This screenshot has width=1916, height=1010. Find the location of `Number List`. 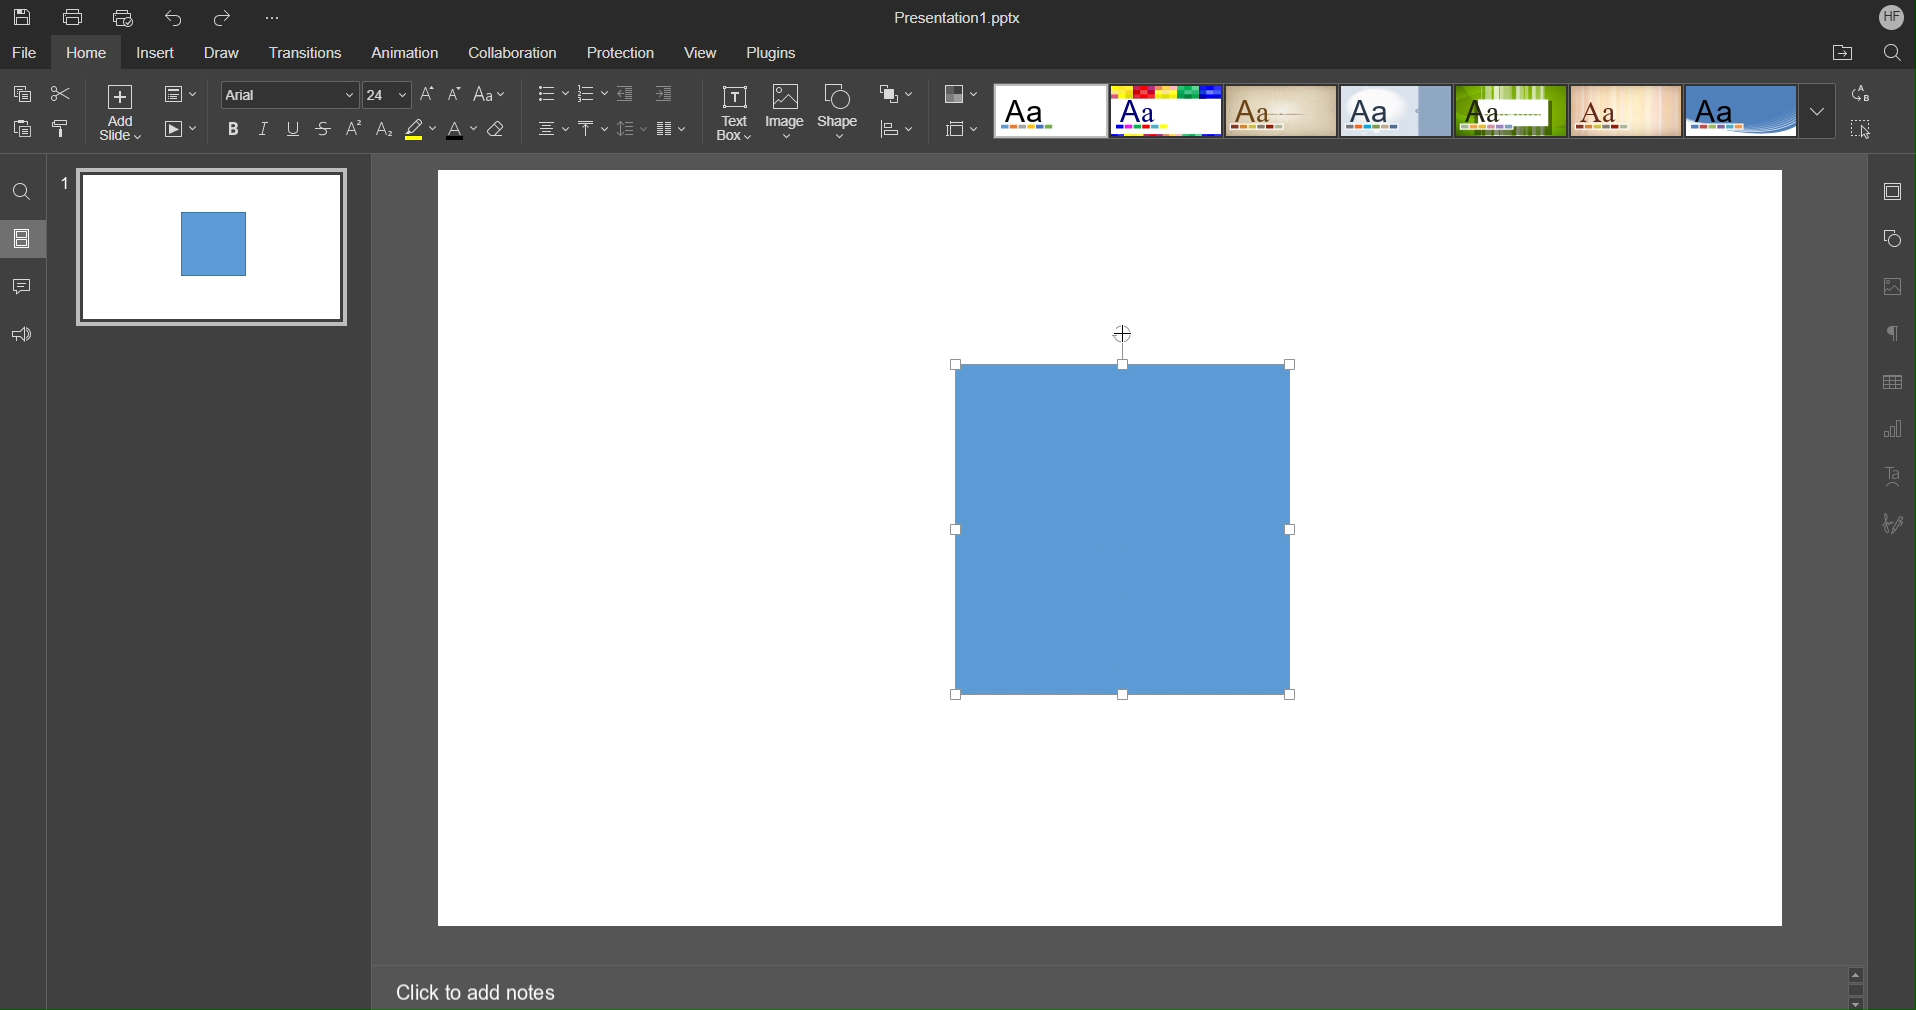

Number List is located at coordinates (593, 94).